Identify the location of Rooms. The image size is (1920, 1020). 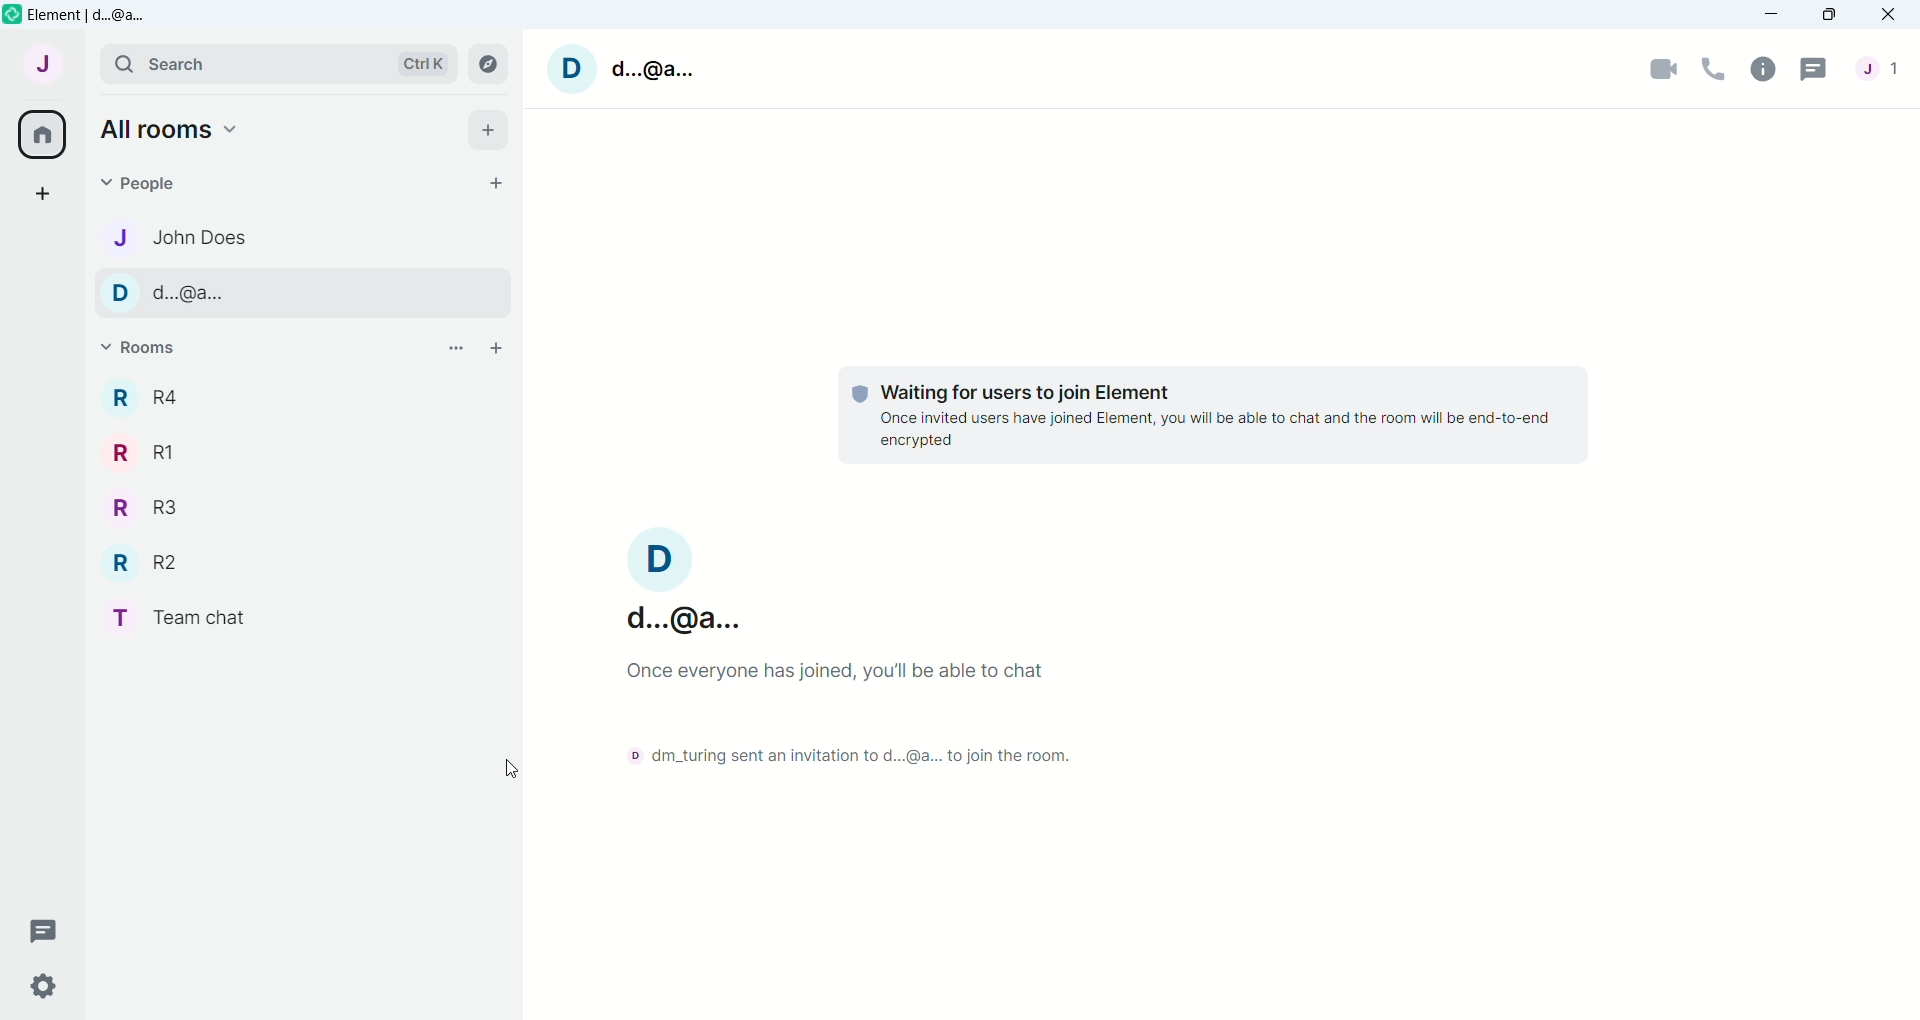
(151, 350).